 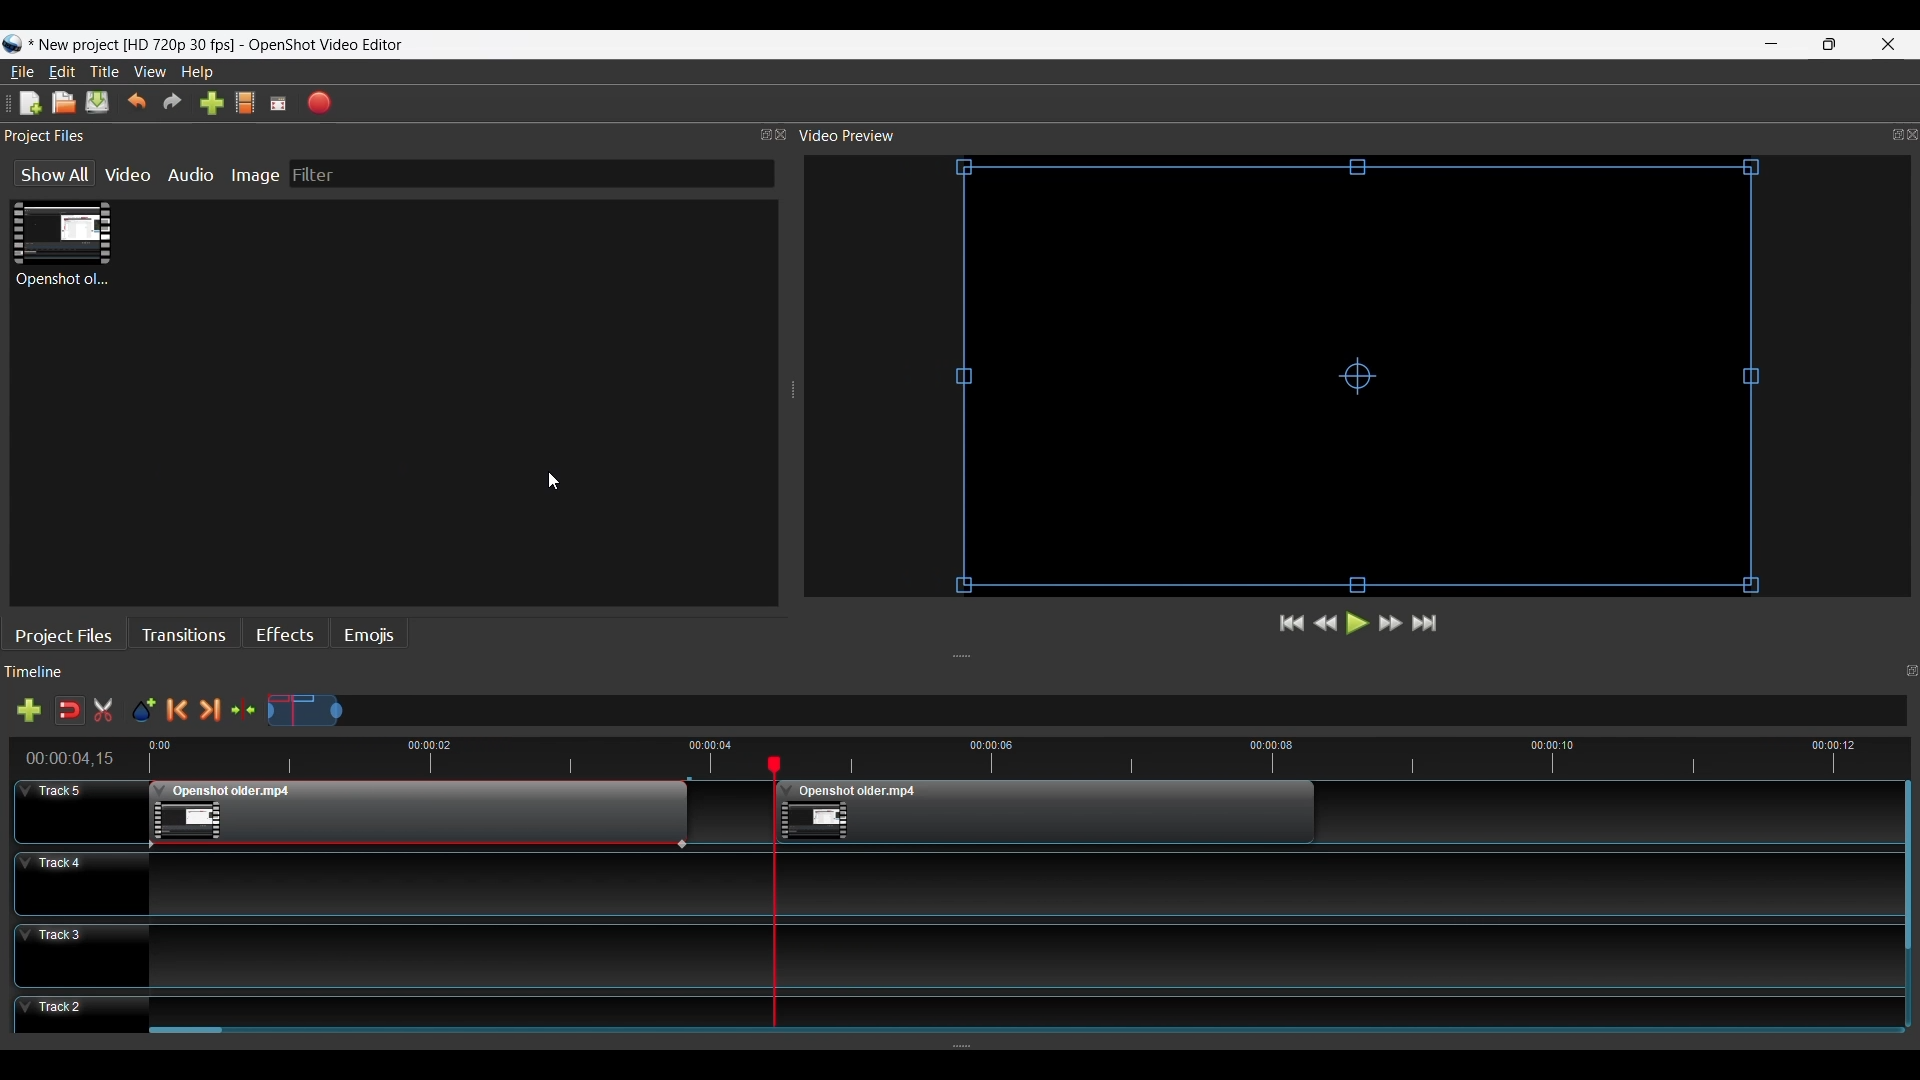 I want to click on Cursor, so click(x=560, y=483).